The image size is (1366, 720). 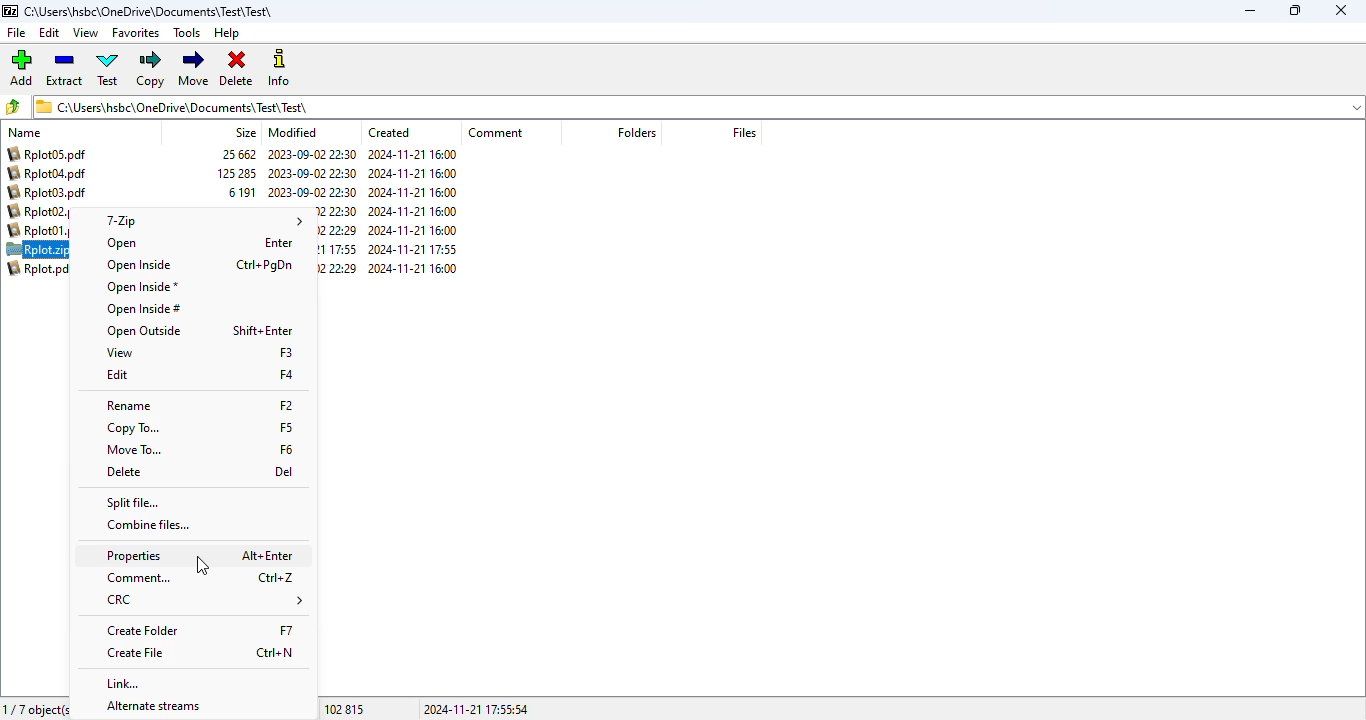 What do you see at coordinates (268, 555) in the screenshot?
I see `shortcut for properties` at bounding box center [268, 555].